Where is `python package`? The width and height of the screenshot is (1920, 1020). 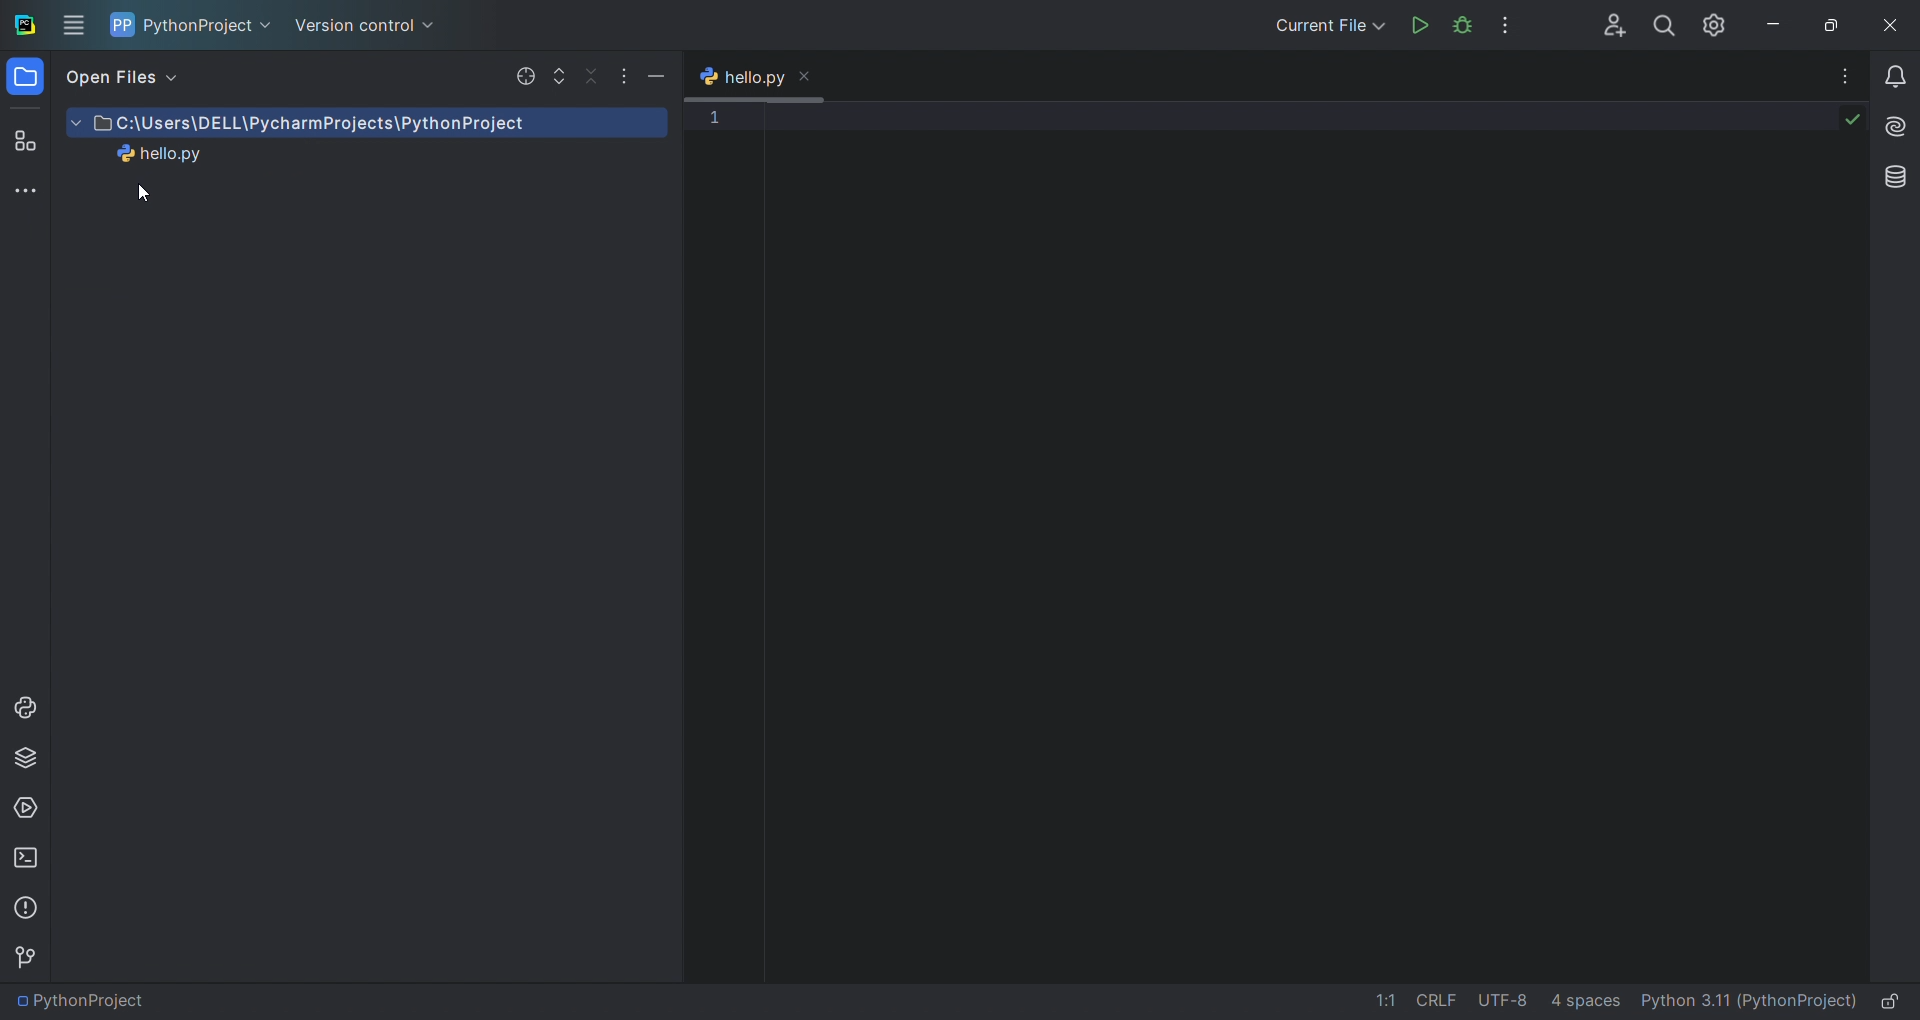 python package is located at coordinates (26, 753).